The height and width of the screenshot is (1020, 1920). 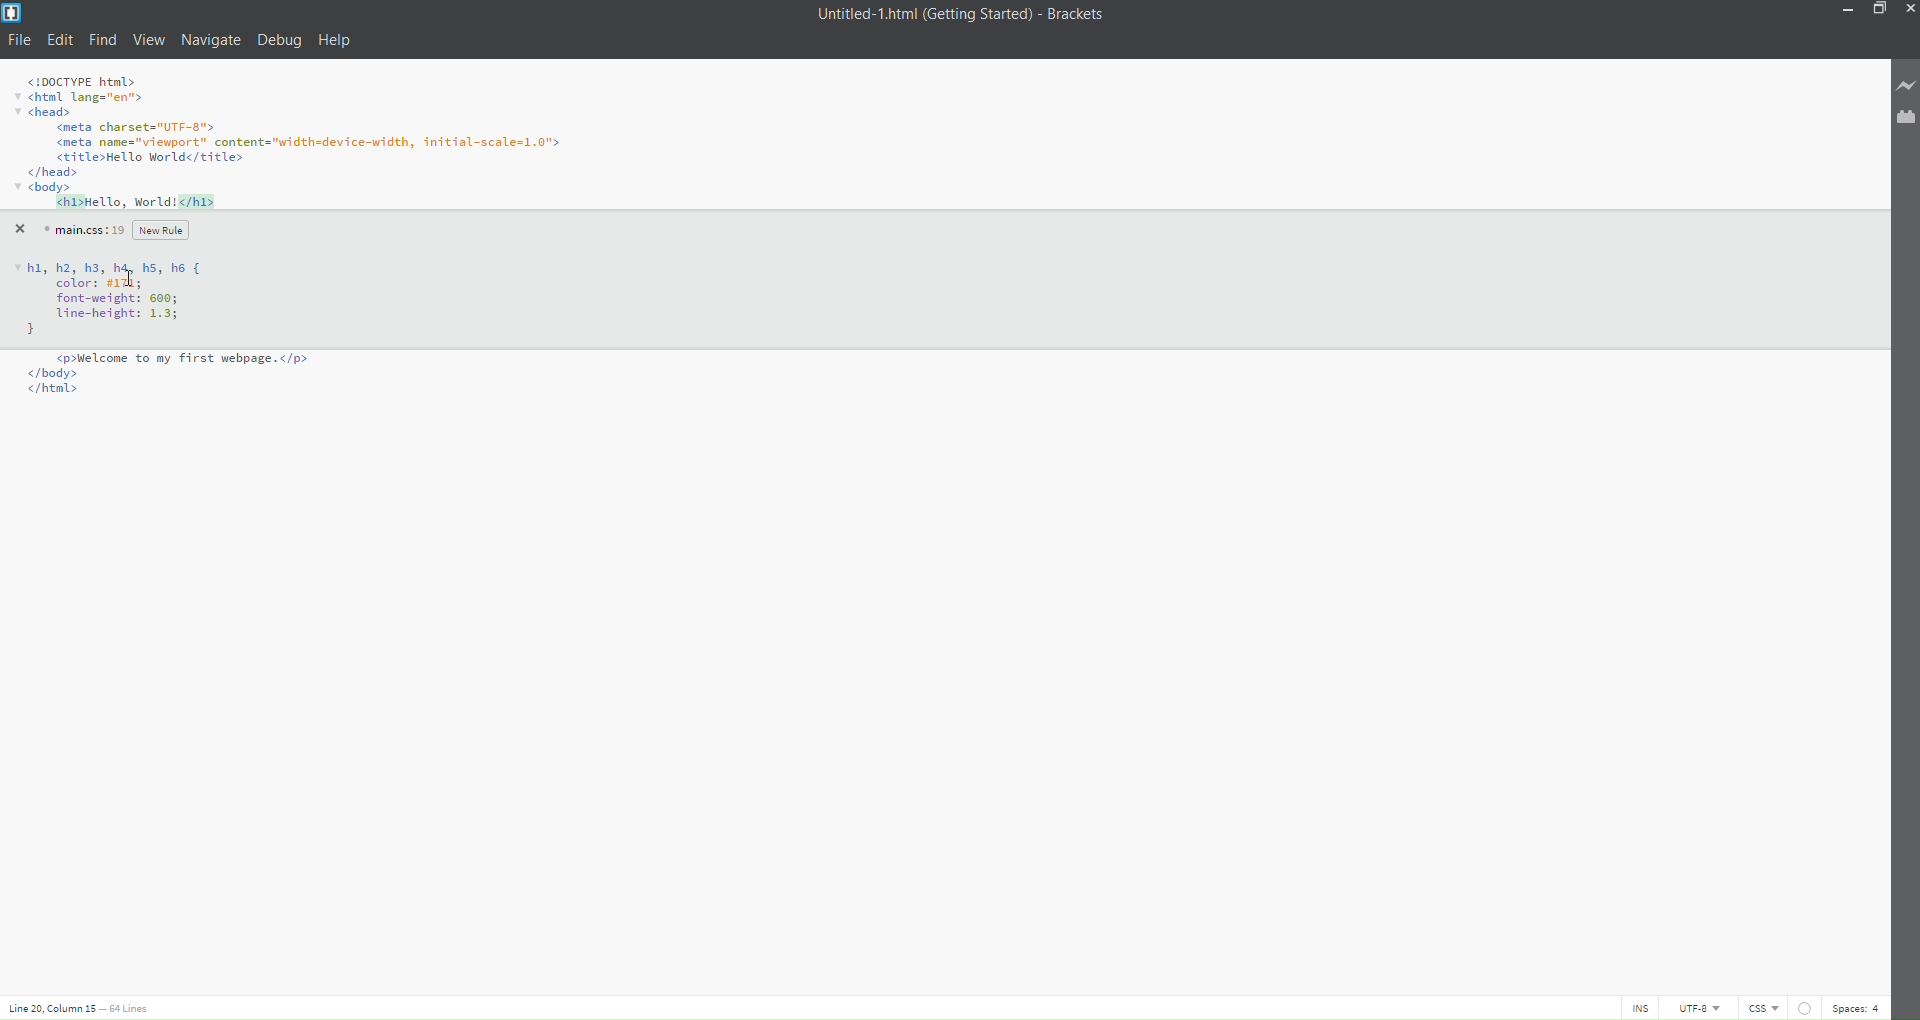 I want to click on New rule, so click(x=165, y=230).